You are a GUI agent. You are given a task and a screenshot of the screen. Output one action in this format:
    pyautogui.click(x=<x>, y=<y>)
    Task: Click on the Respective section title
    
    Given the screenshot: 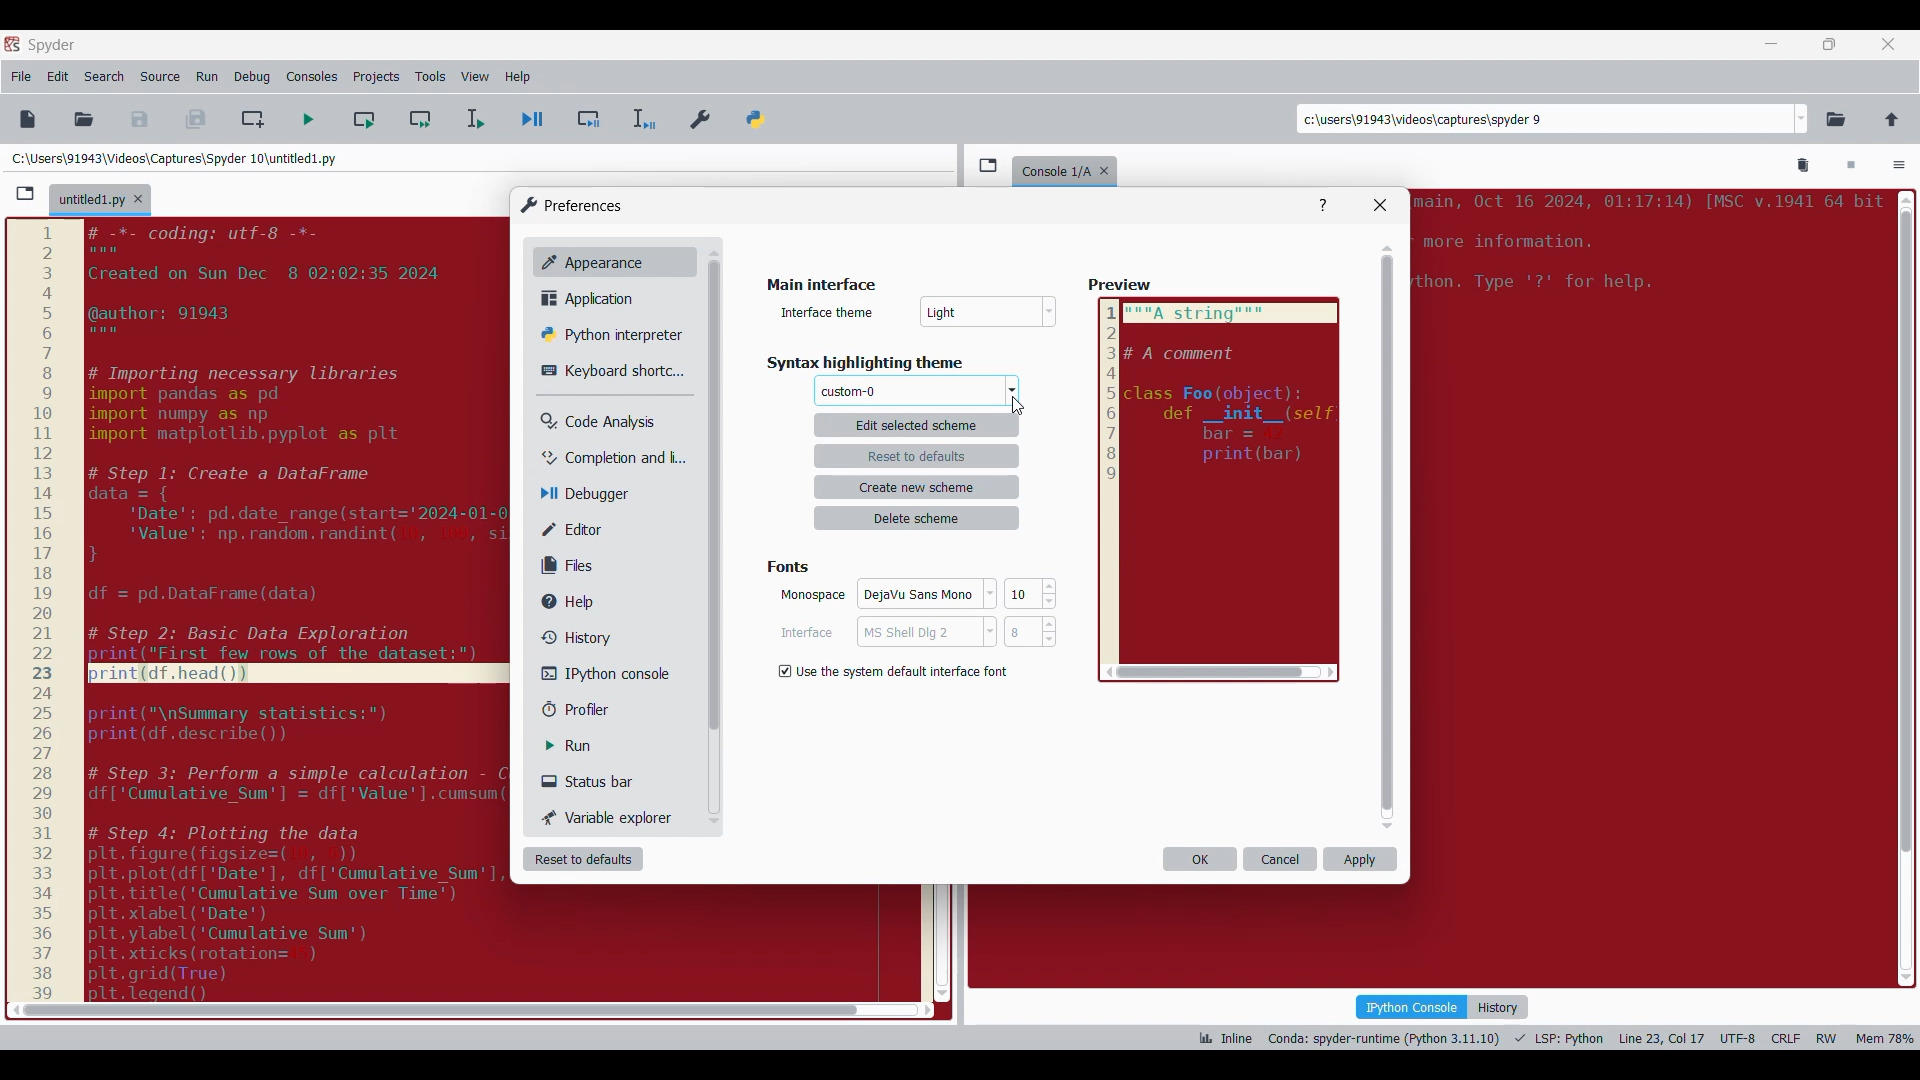 What is the action you would take?
    pyautogui.click(x=921, y=363)
    